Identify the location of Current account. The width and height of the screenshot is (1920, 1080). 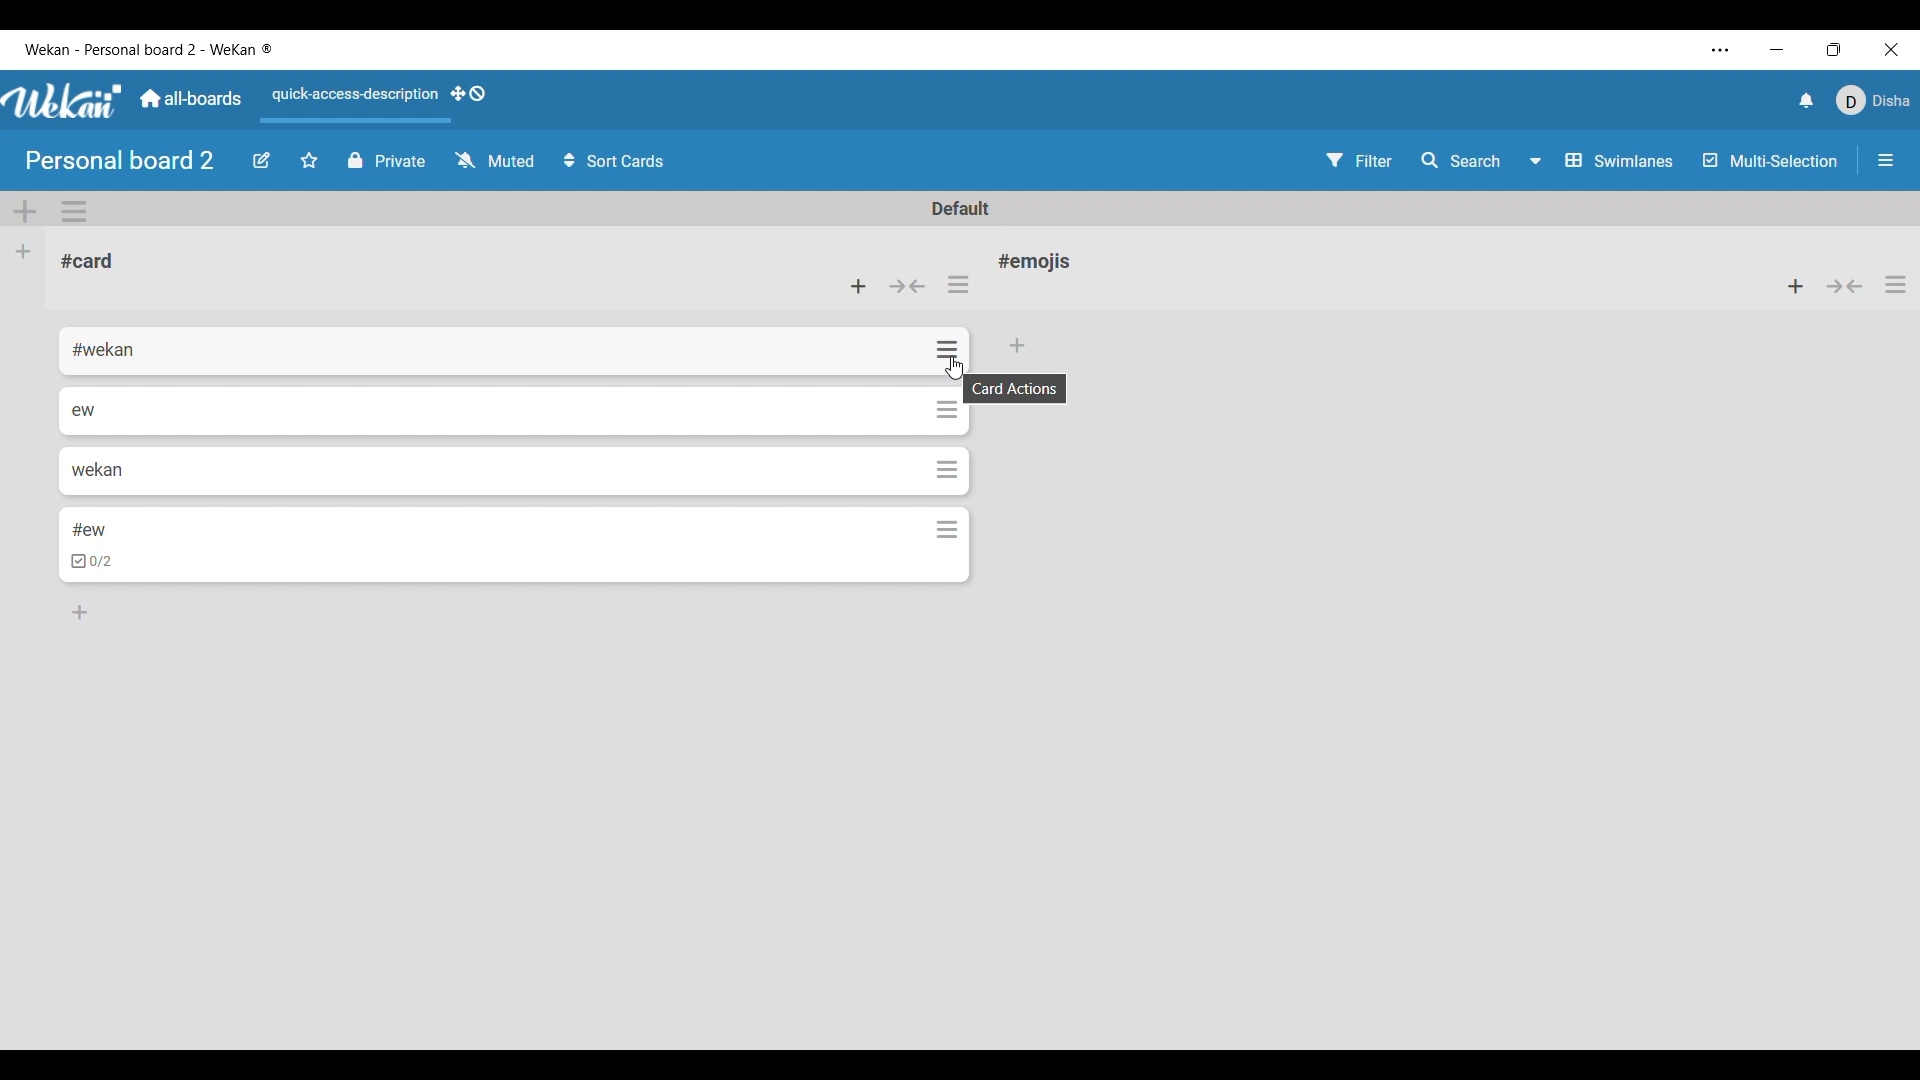
(1872, 100).